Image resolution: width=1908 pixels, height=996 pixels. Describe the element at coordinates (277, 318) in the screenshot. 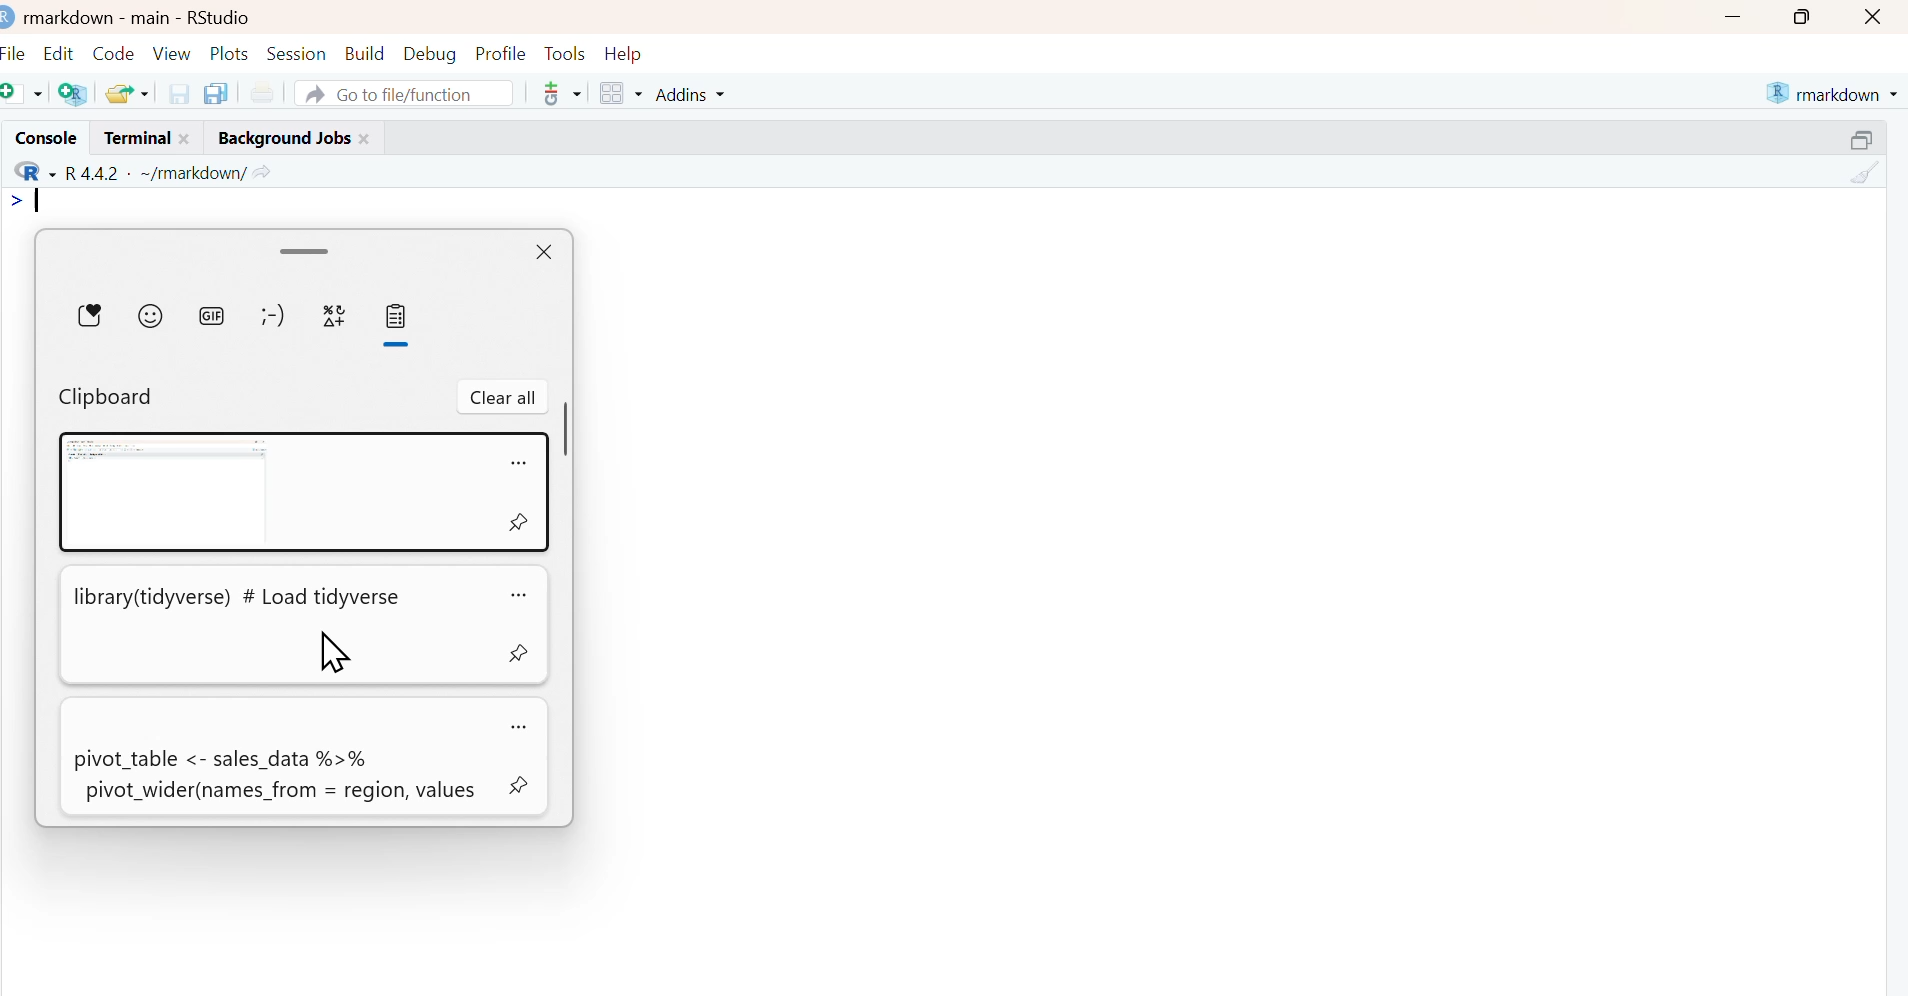

I see `emoticons` at that location.